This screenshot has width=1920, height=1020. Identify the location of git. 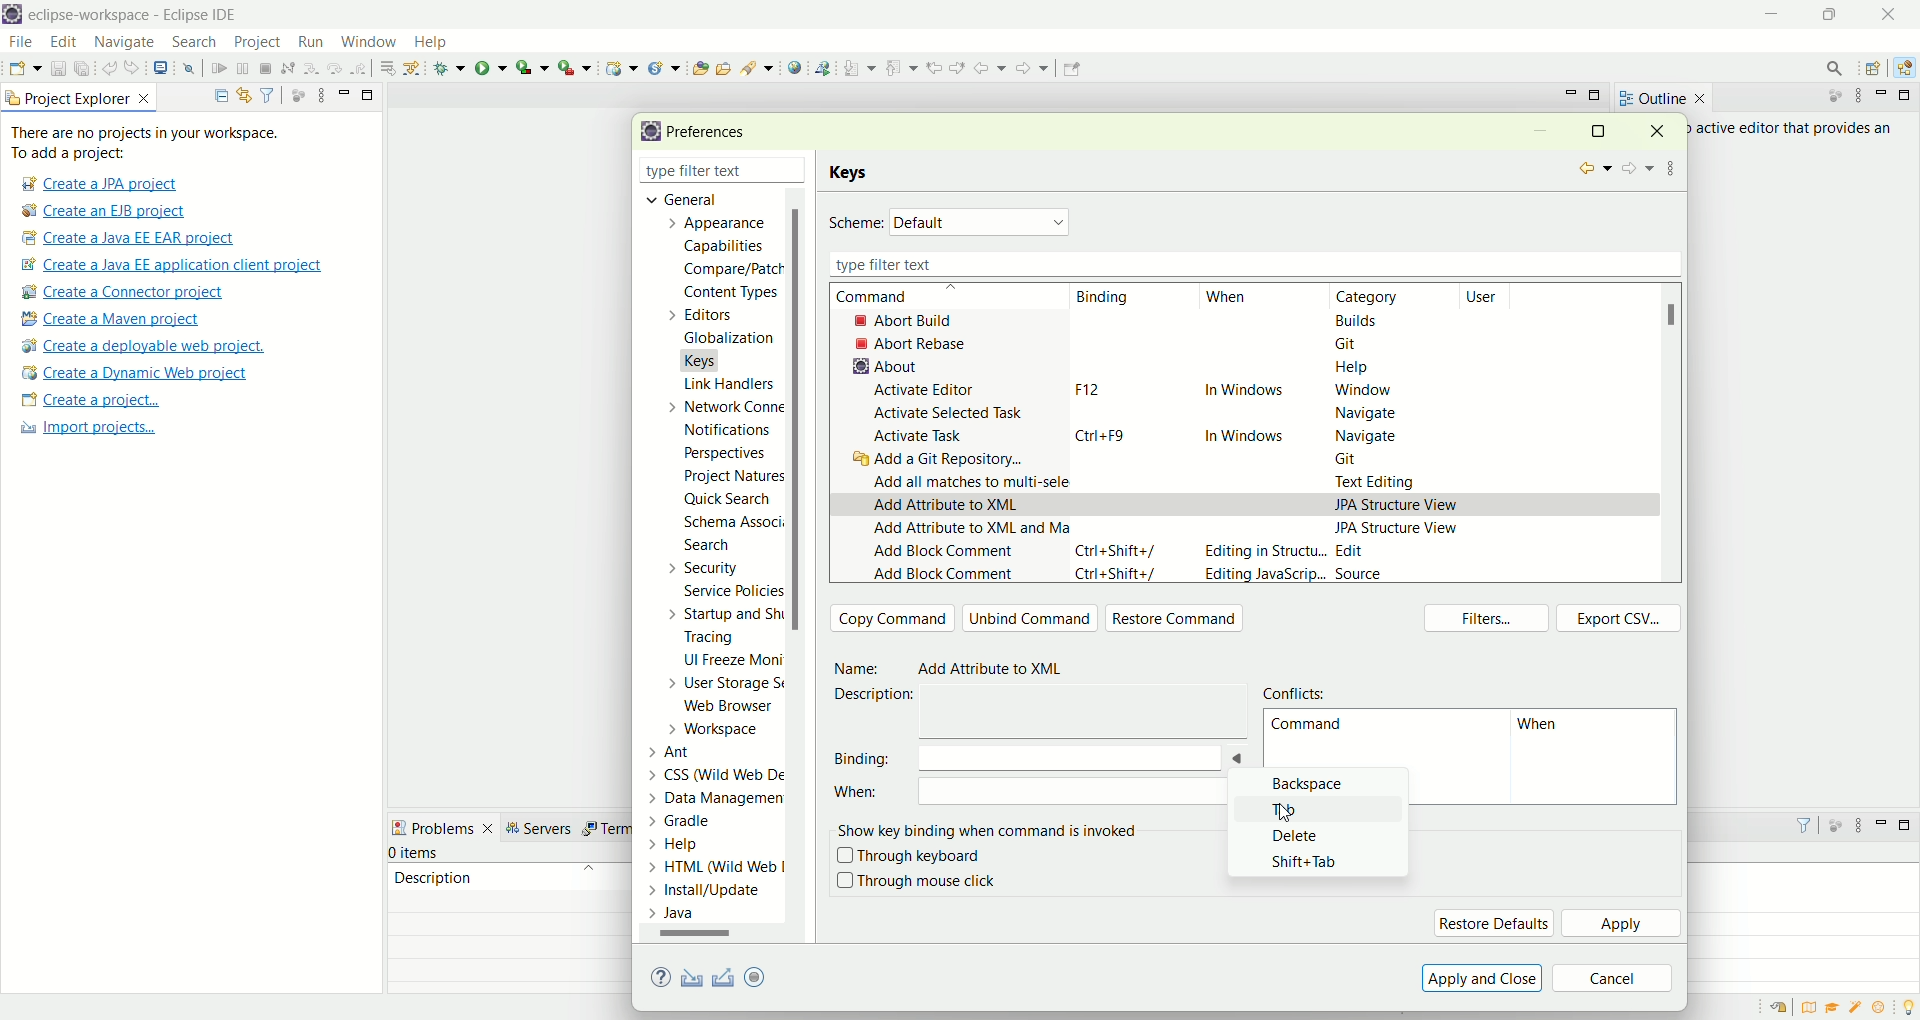
(1352, 343).